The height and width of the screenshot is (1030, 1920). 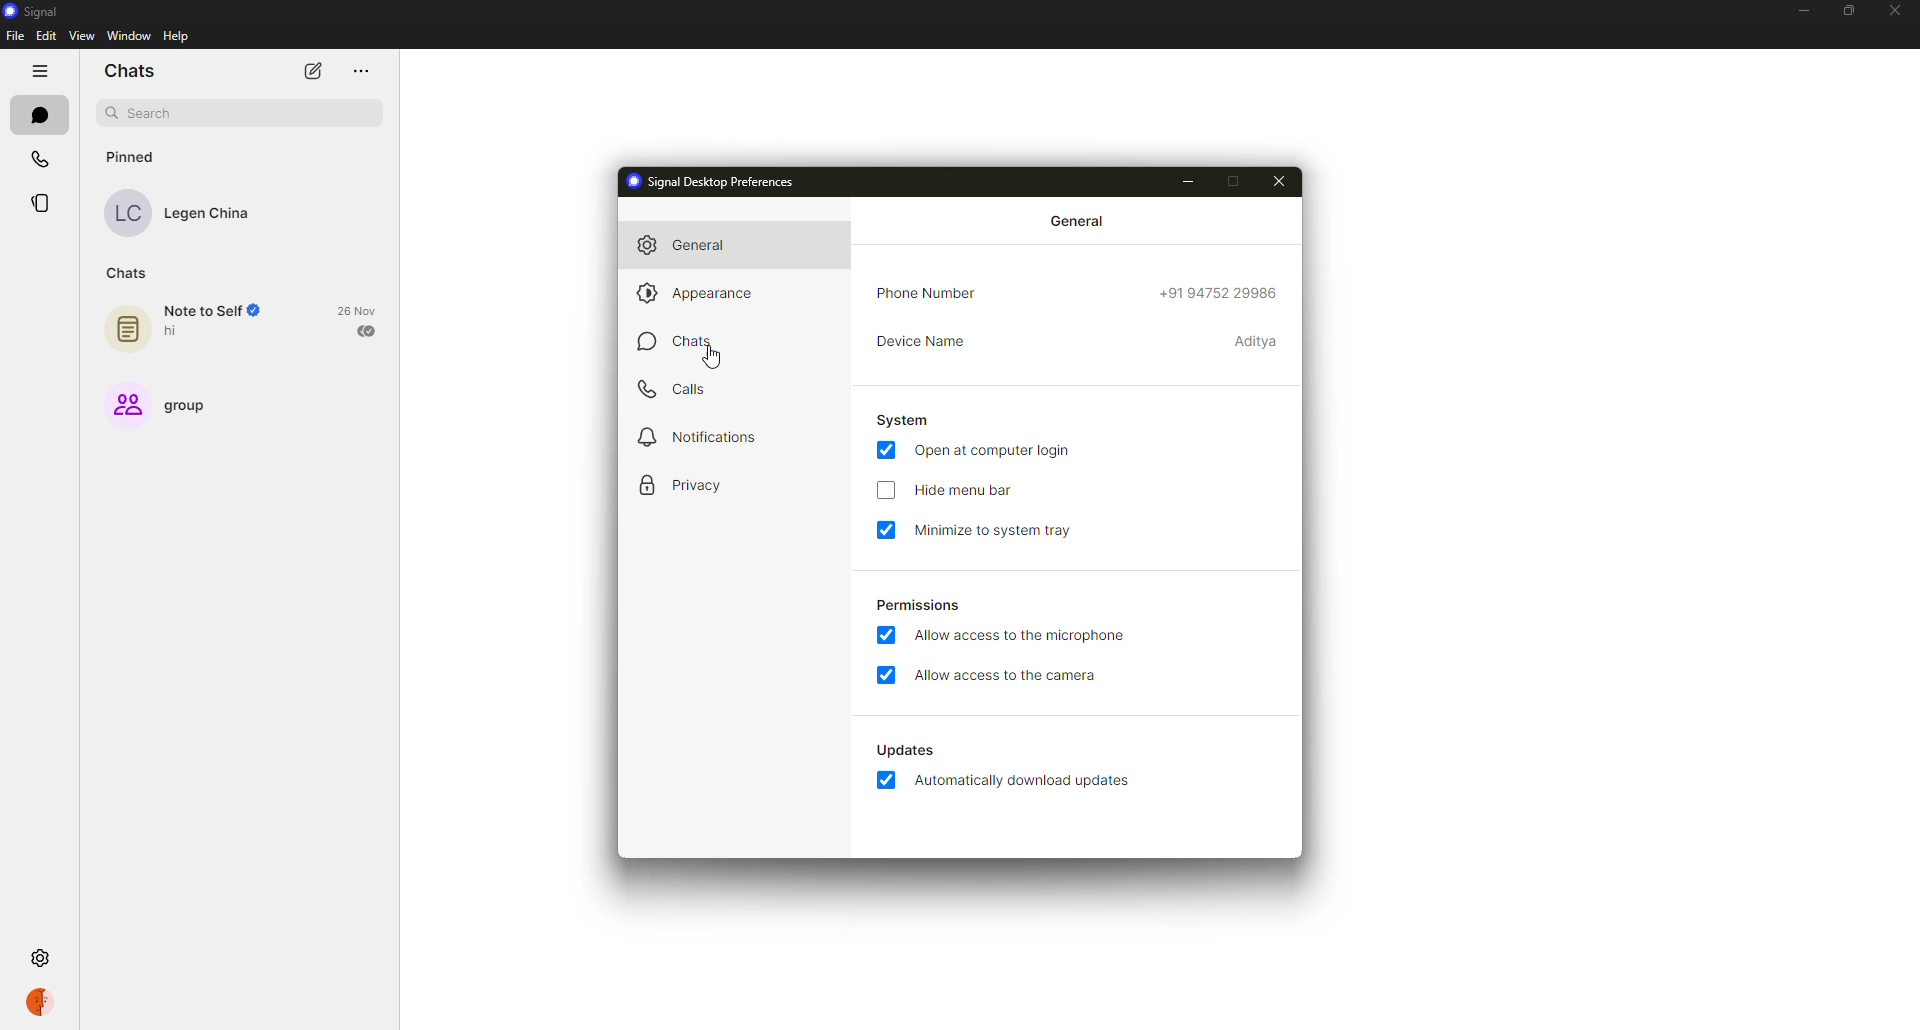 What do you see at coordinates (199, 324) in the screenshot?
I see `note to self` at bounding box center [199, 324].